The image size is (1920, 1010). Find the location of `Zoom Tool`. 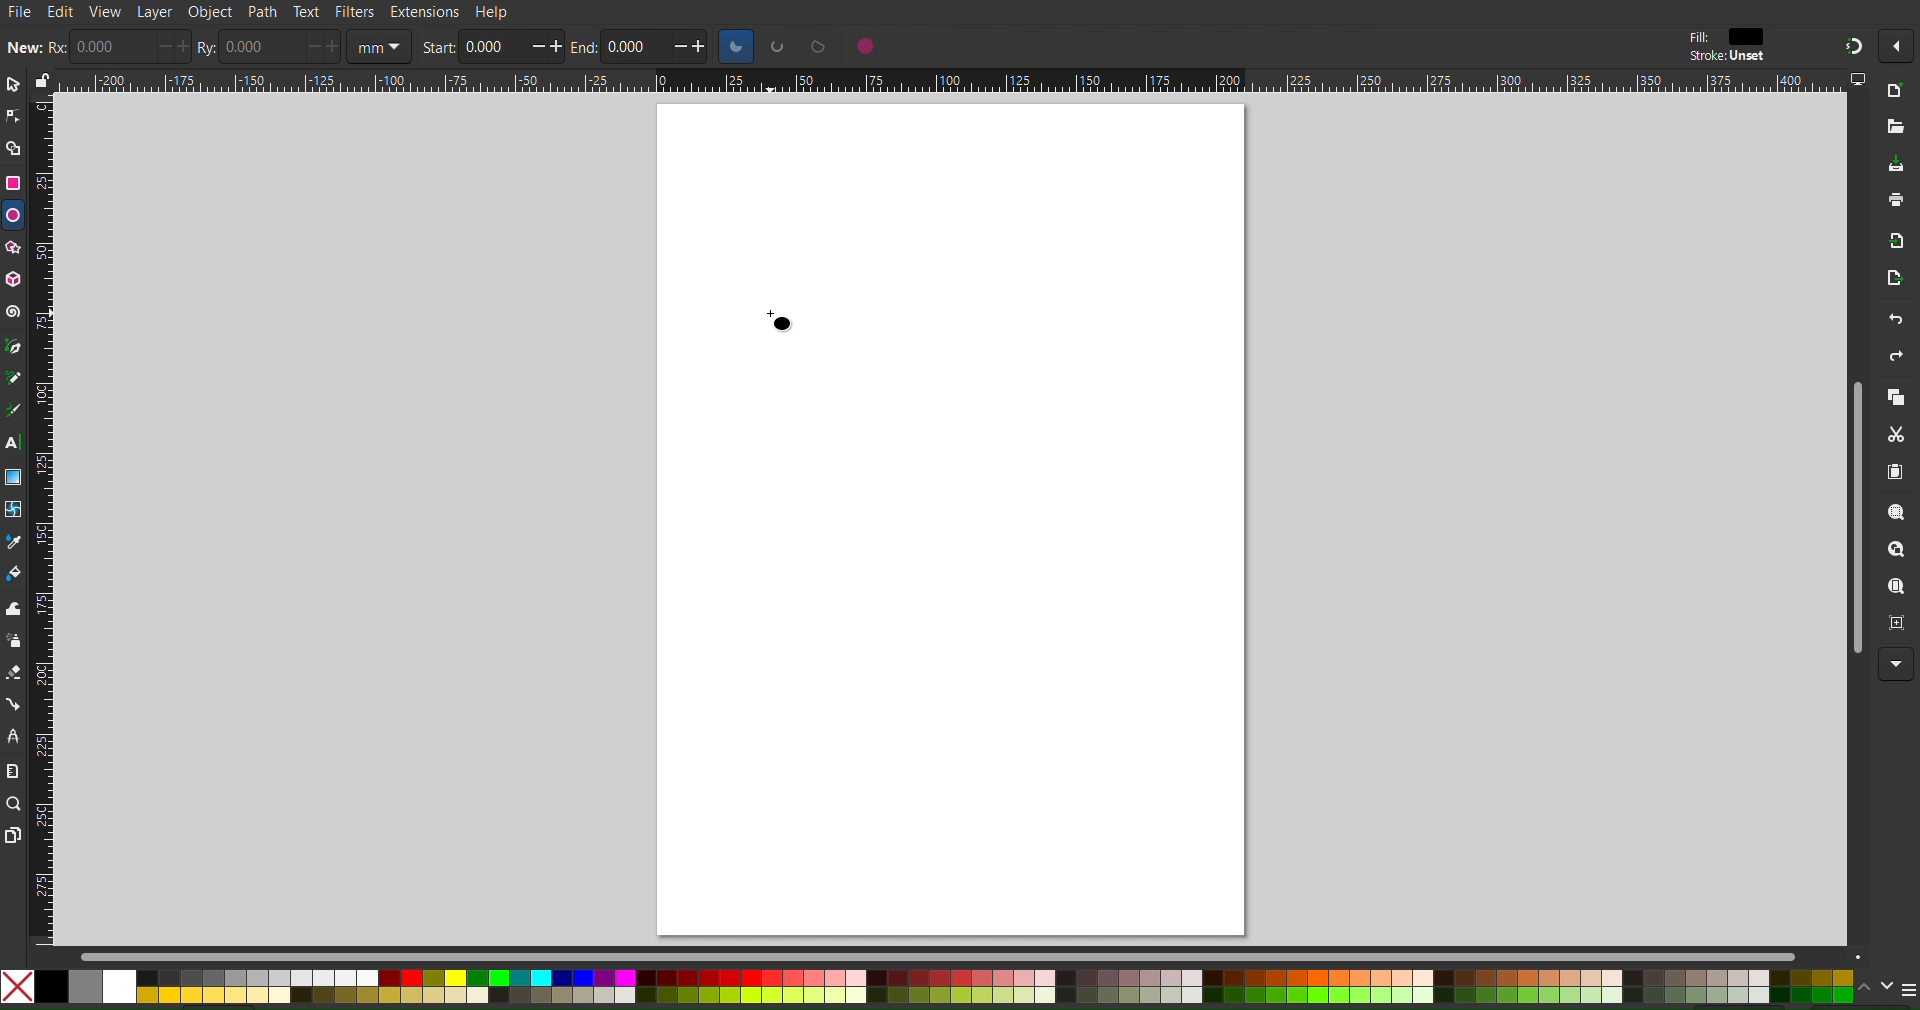

Zoom Tool is located at coordinates (12, 802).